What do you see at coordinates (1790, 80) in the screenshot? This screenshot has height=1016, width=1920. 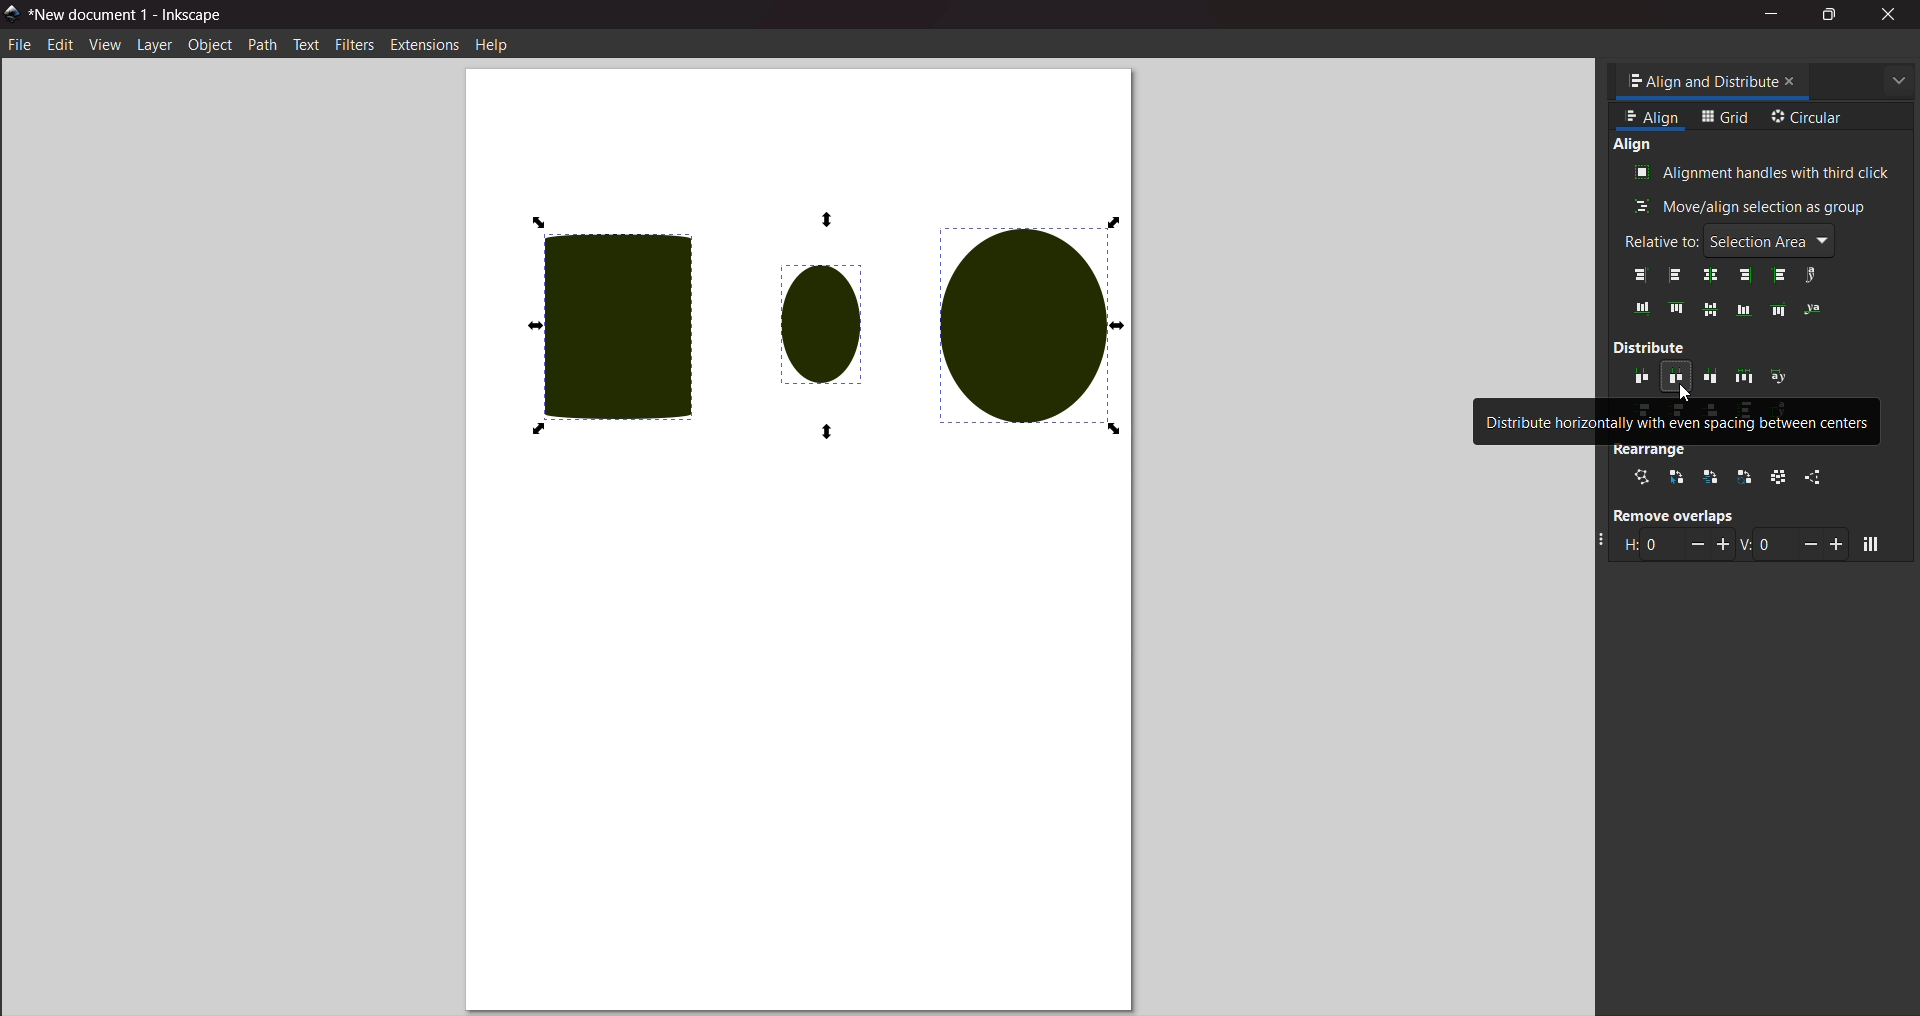 I see `close tab` at bounding box center [1790, 80].